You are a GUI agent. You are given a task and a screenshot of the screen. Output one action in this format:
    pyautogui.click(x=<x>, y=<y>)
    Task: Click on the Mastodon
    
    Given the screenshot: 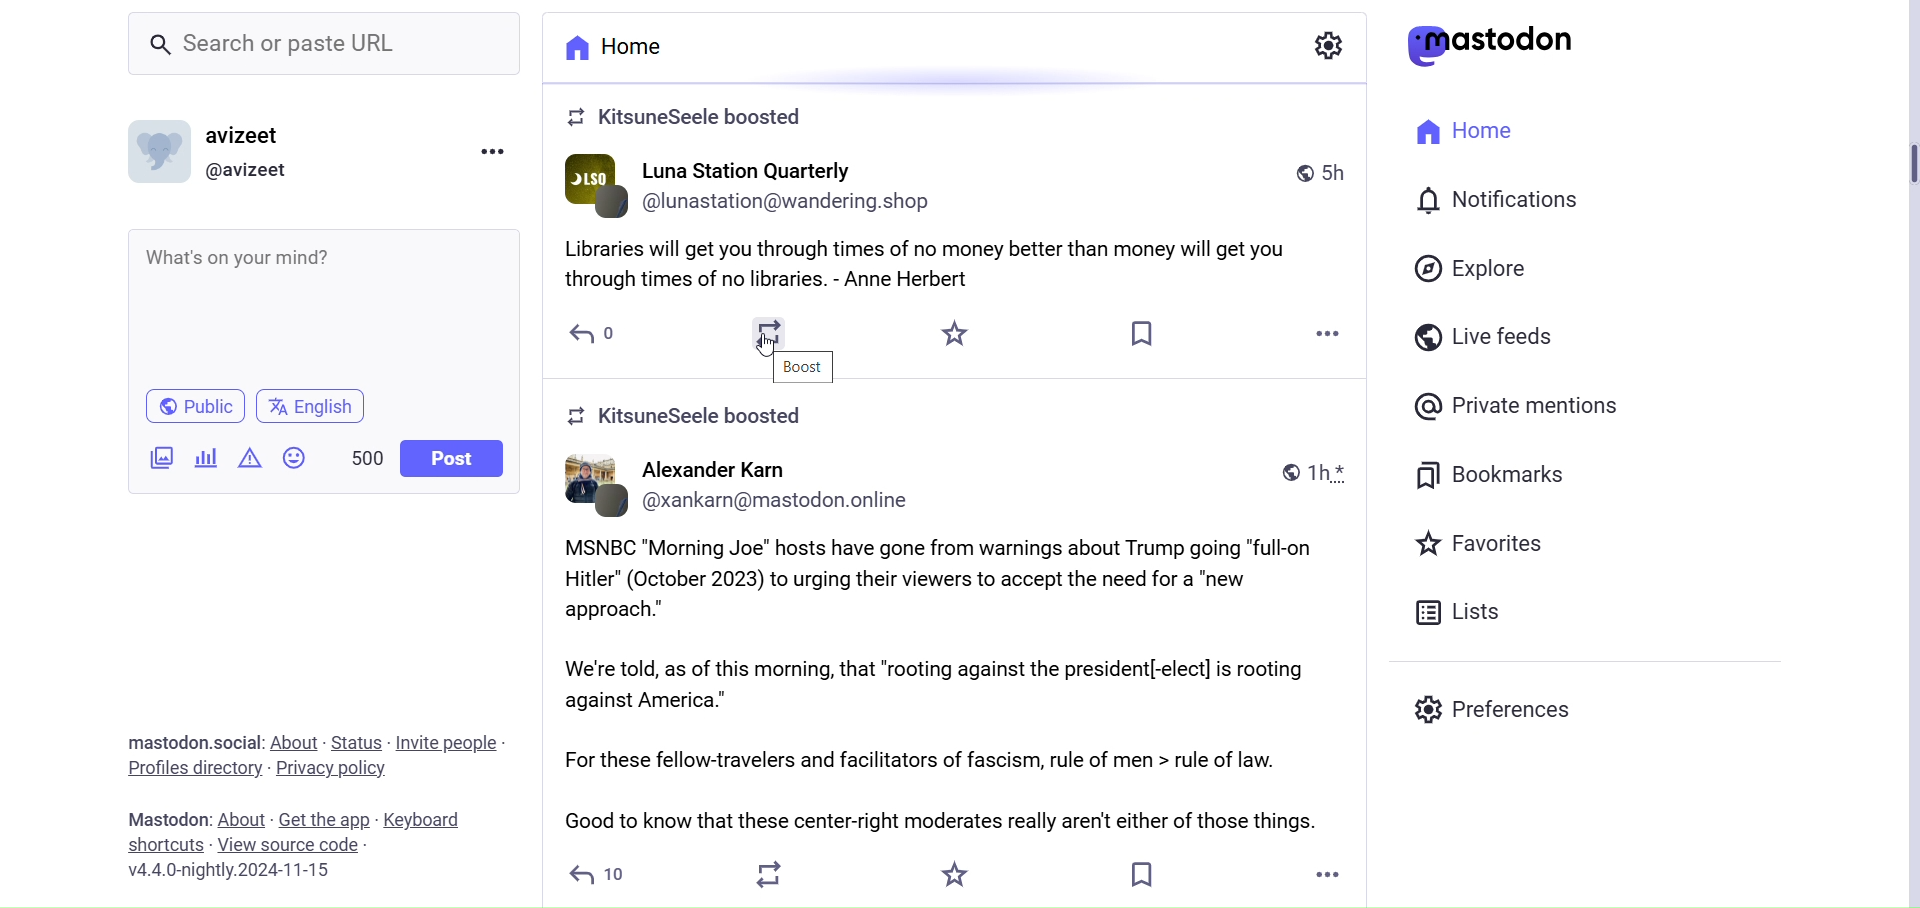 What is the action you would take?
    pyautogui.click(x=168, y=818)
    